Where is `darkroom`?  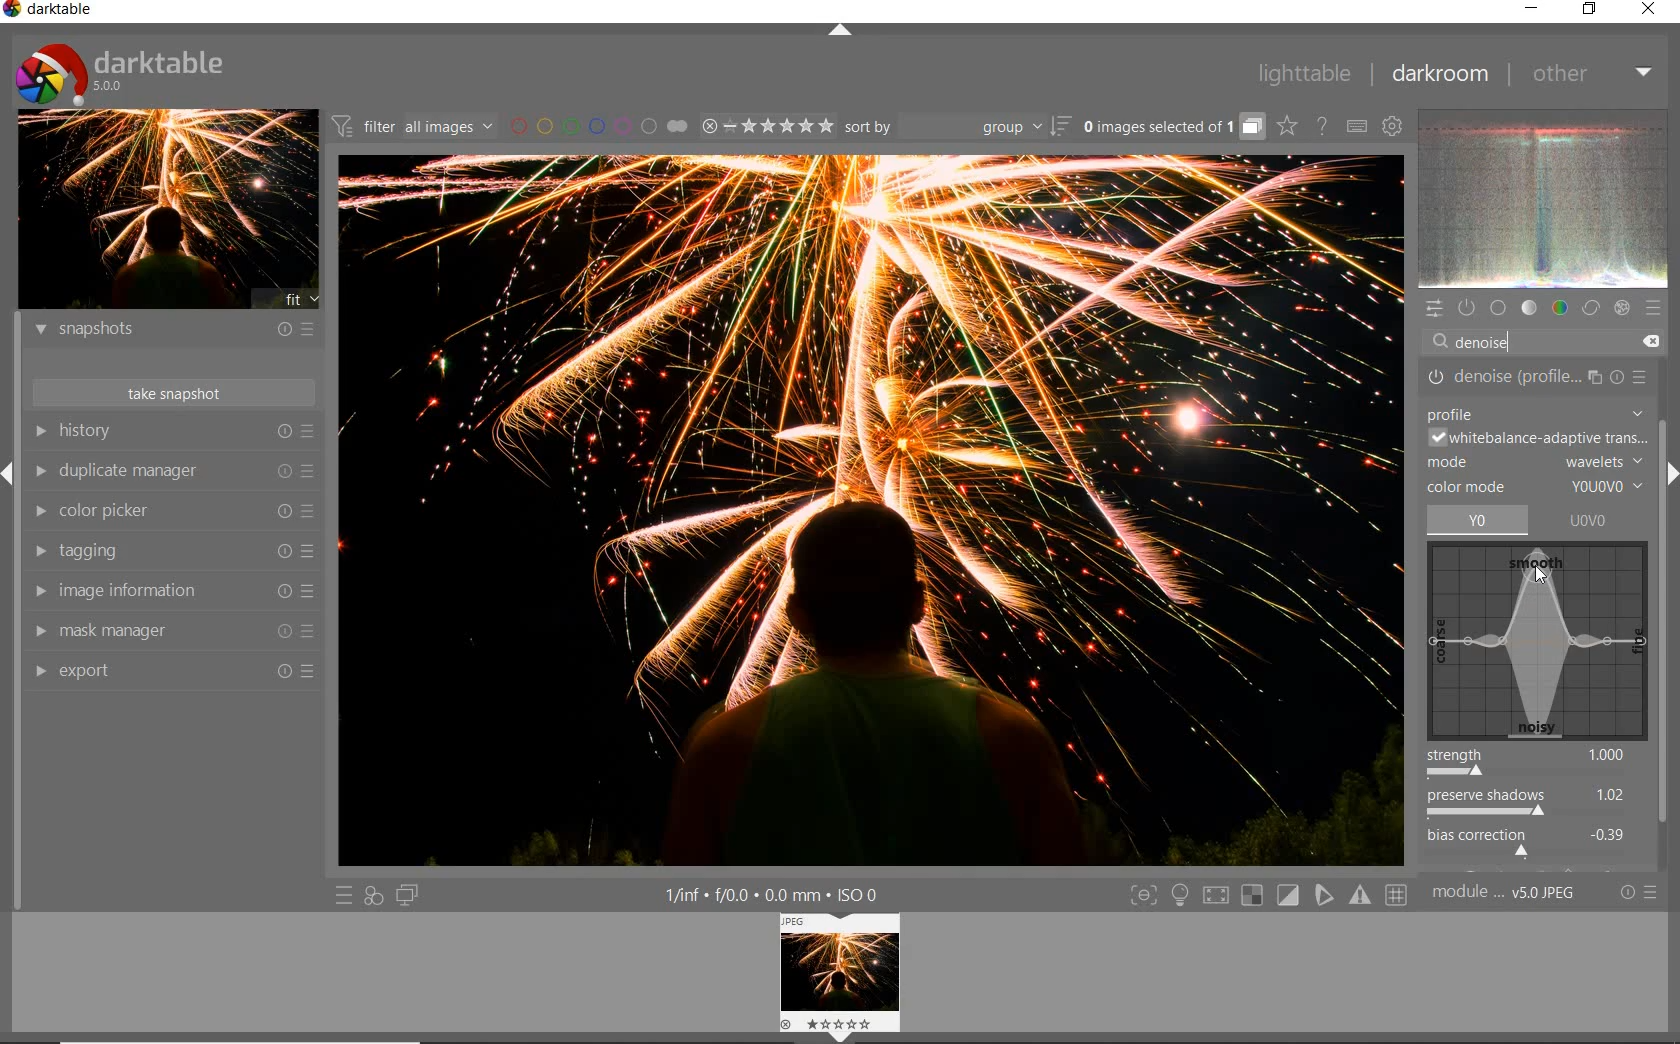 darkroom is located at coordinates (1438, 74).